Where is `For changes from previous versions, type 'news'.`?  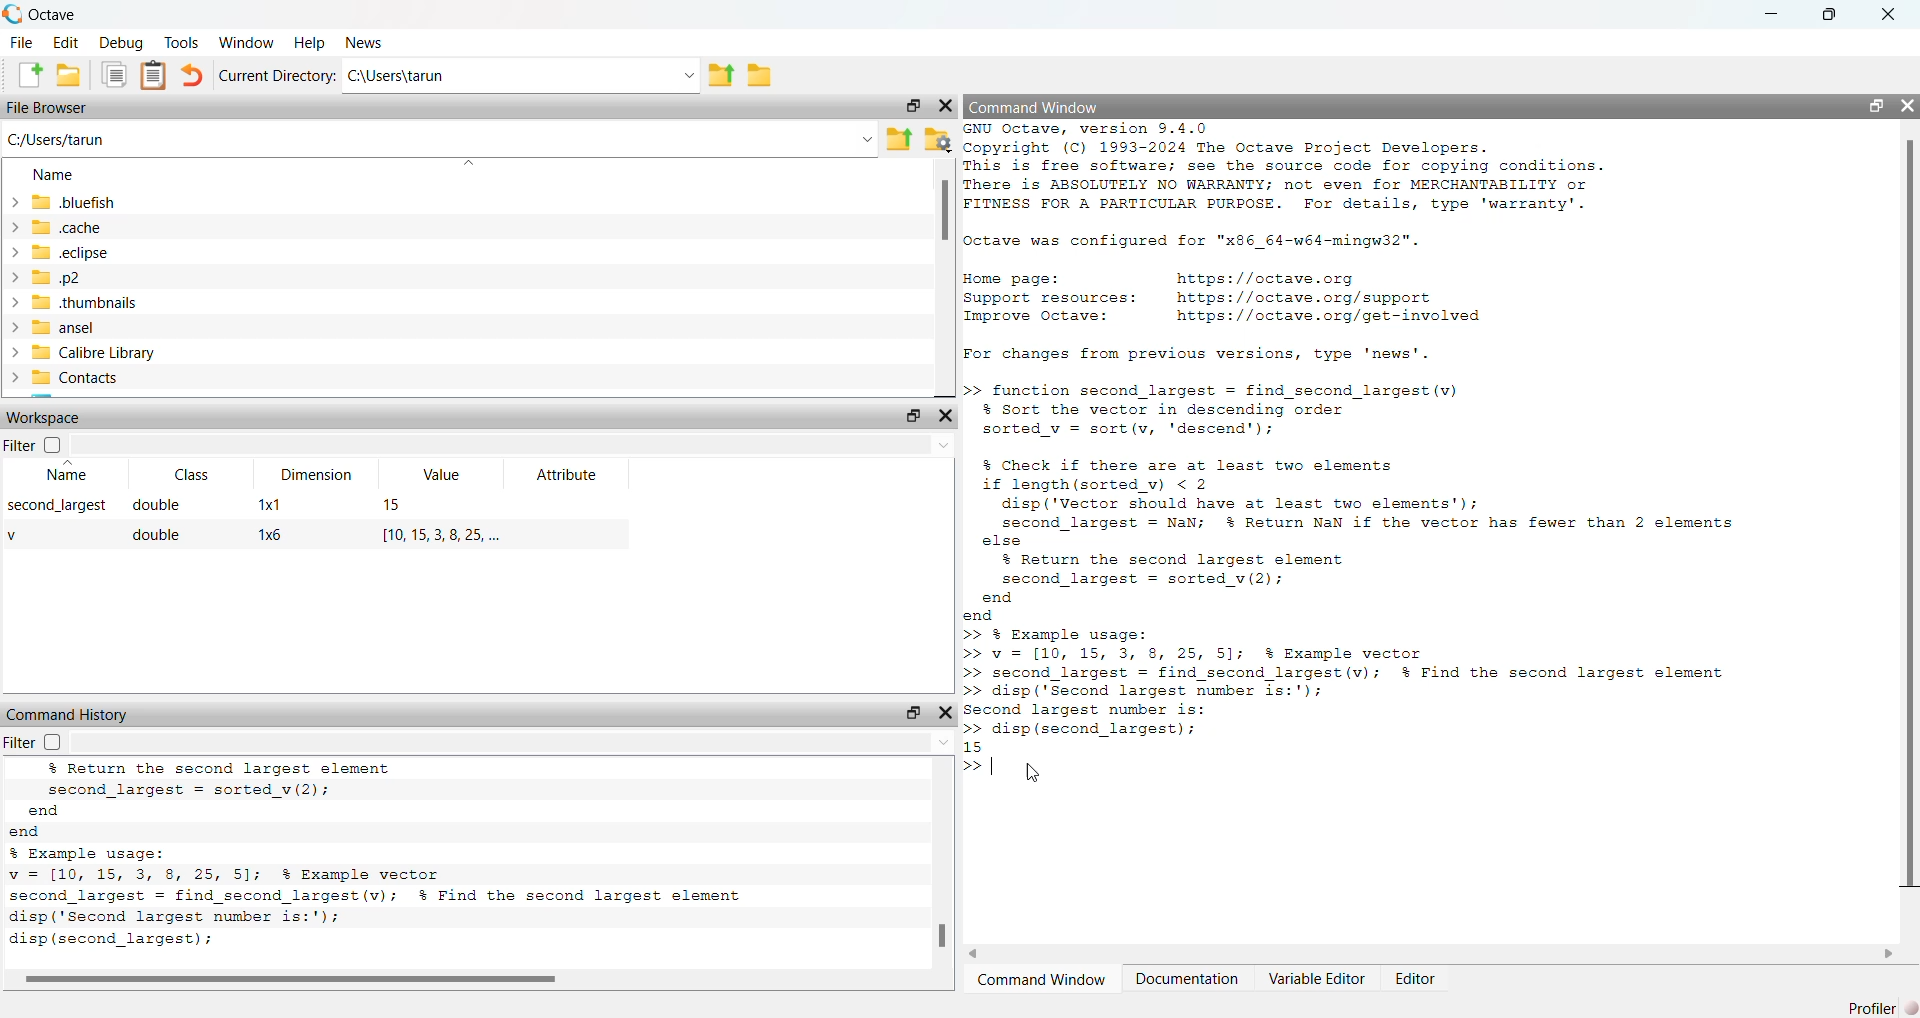 For changes from previous versions, type 'news'. is located at coordinates (1212, 354).